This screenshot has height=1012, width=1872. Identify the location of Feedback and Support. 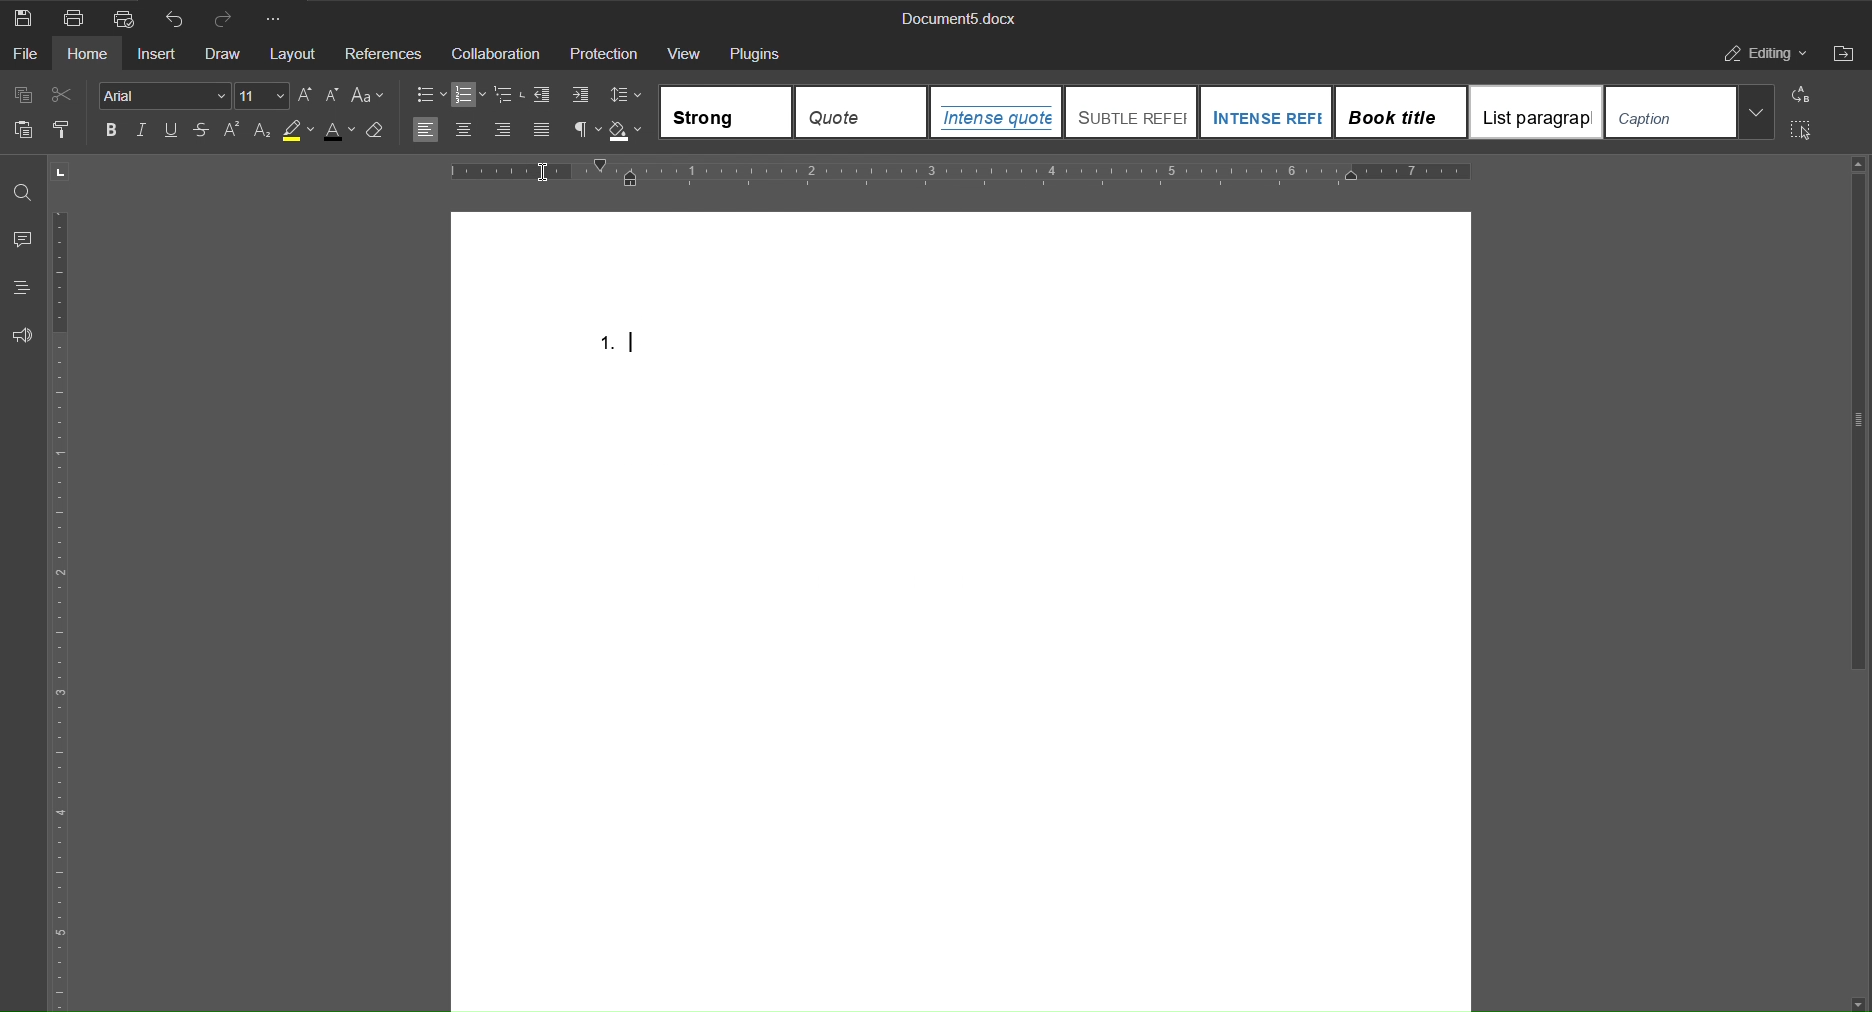
(22, 333).